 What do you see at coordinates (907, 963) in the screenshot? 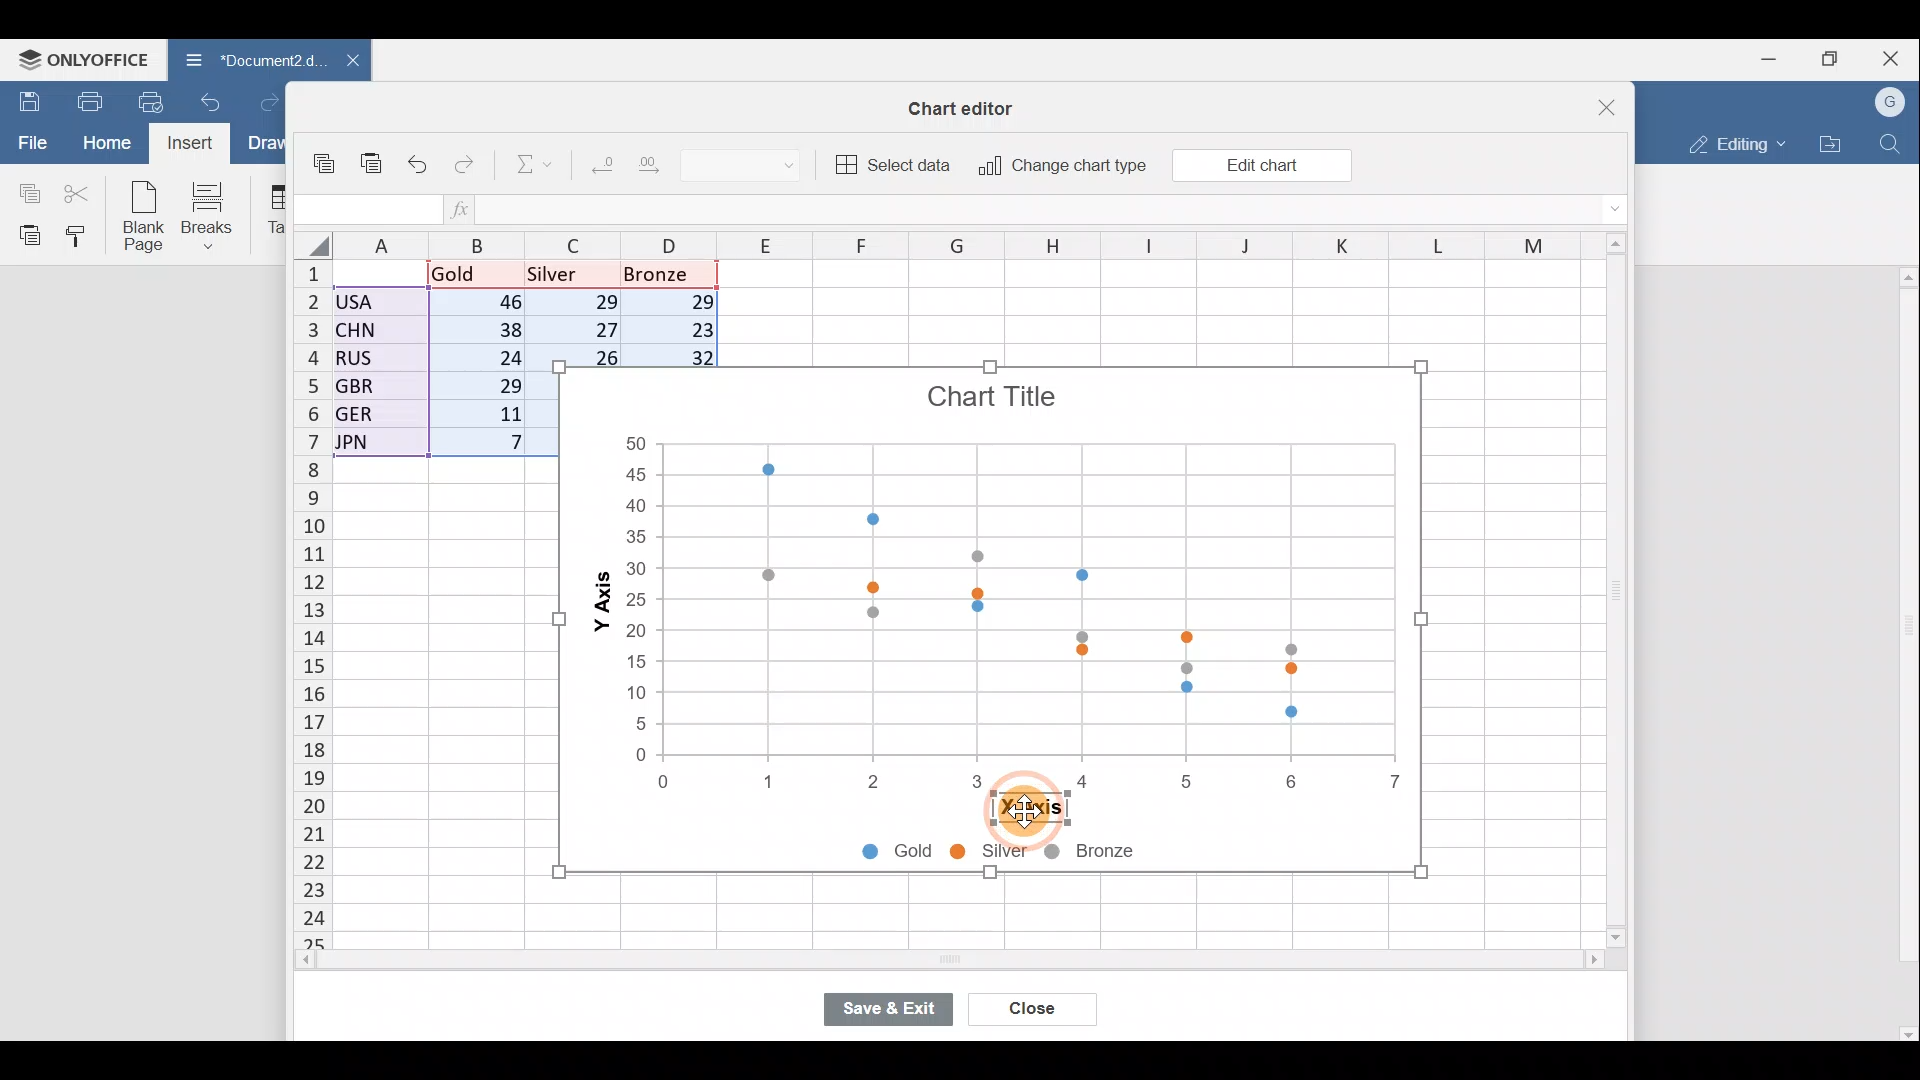
I see `Scroll bar` at bounding box center [907, 963].